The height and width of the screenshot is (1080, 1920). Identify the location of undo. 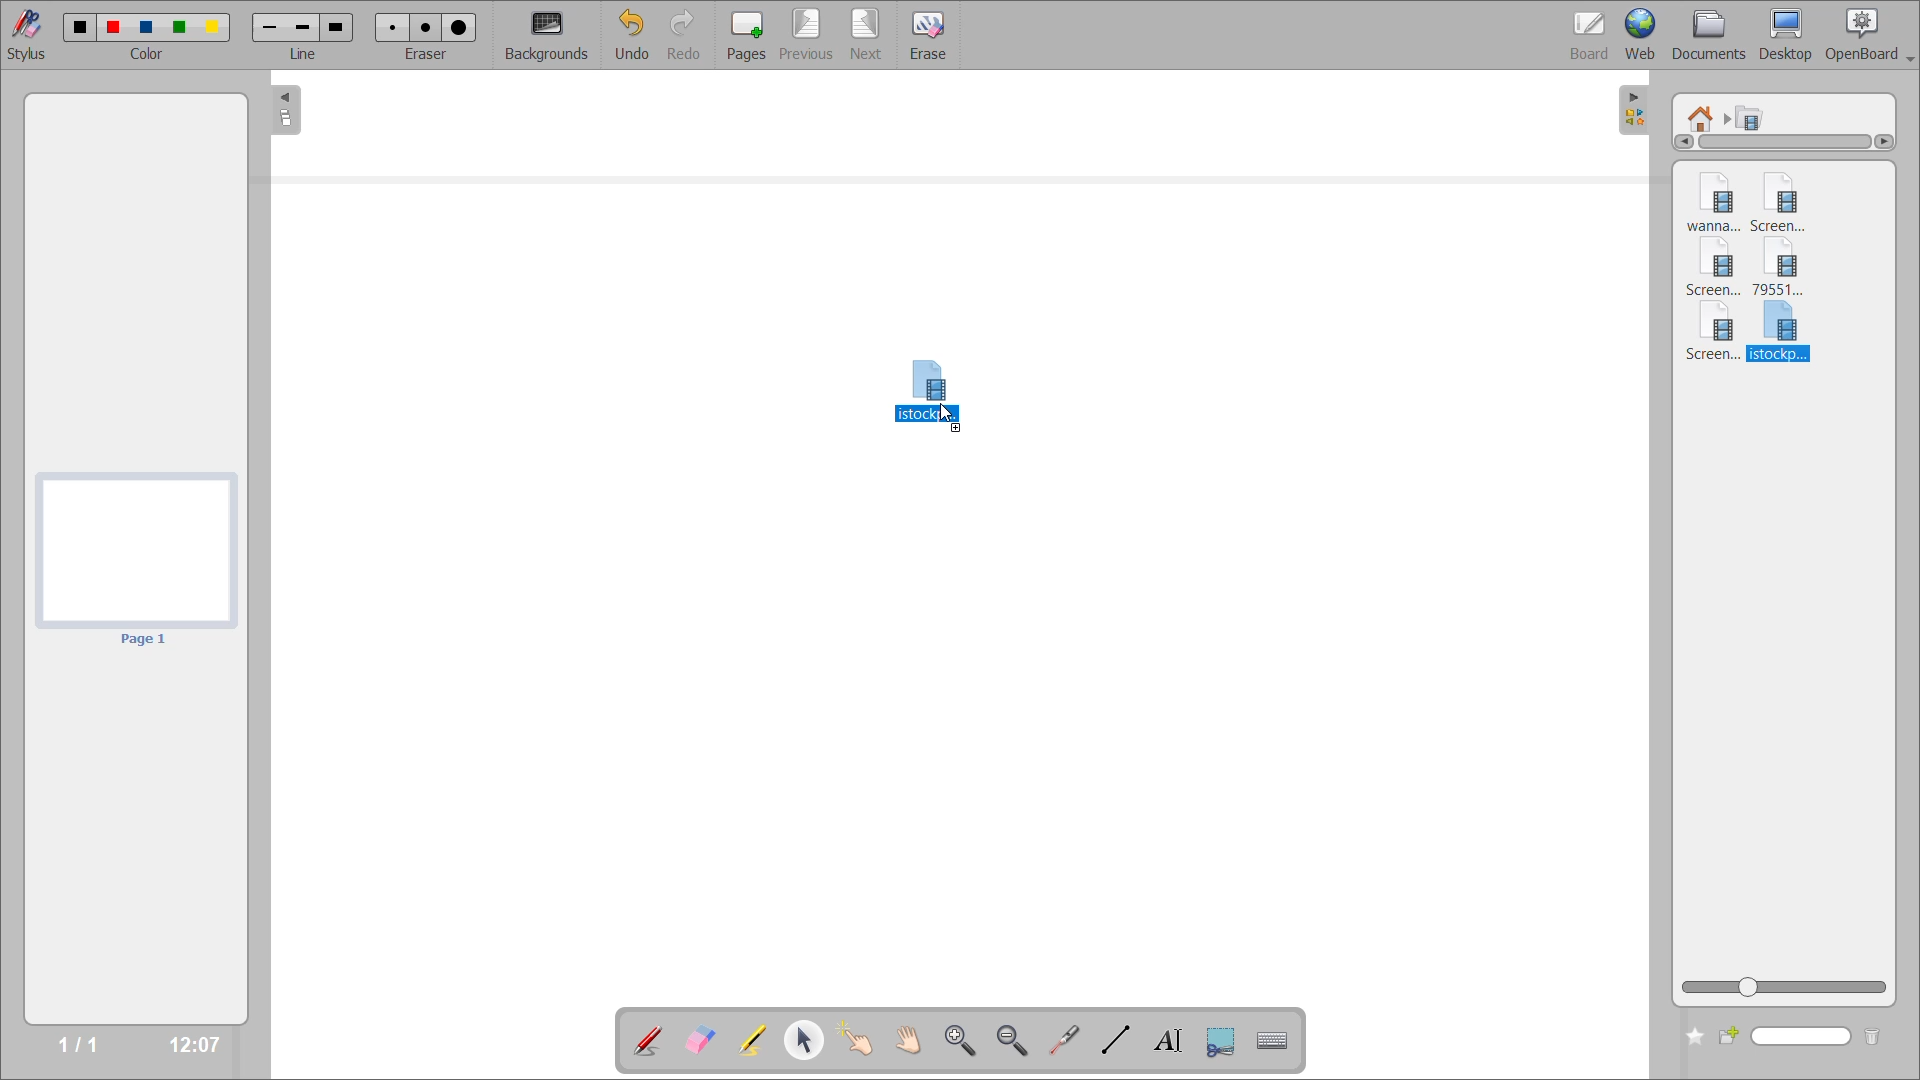
(630, 36).